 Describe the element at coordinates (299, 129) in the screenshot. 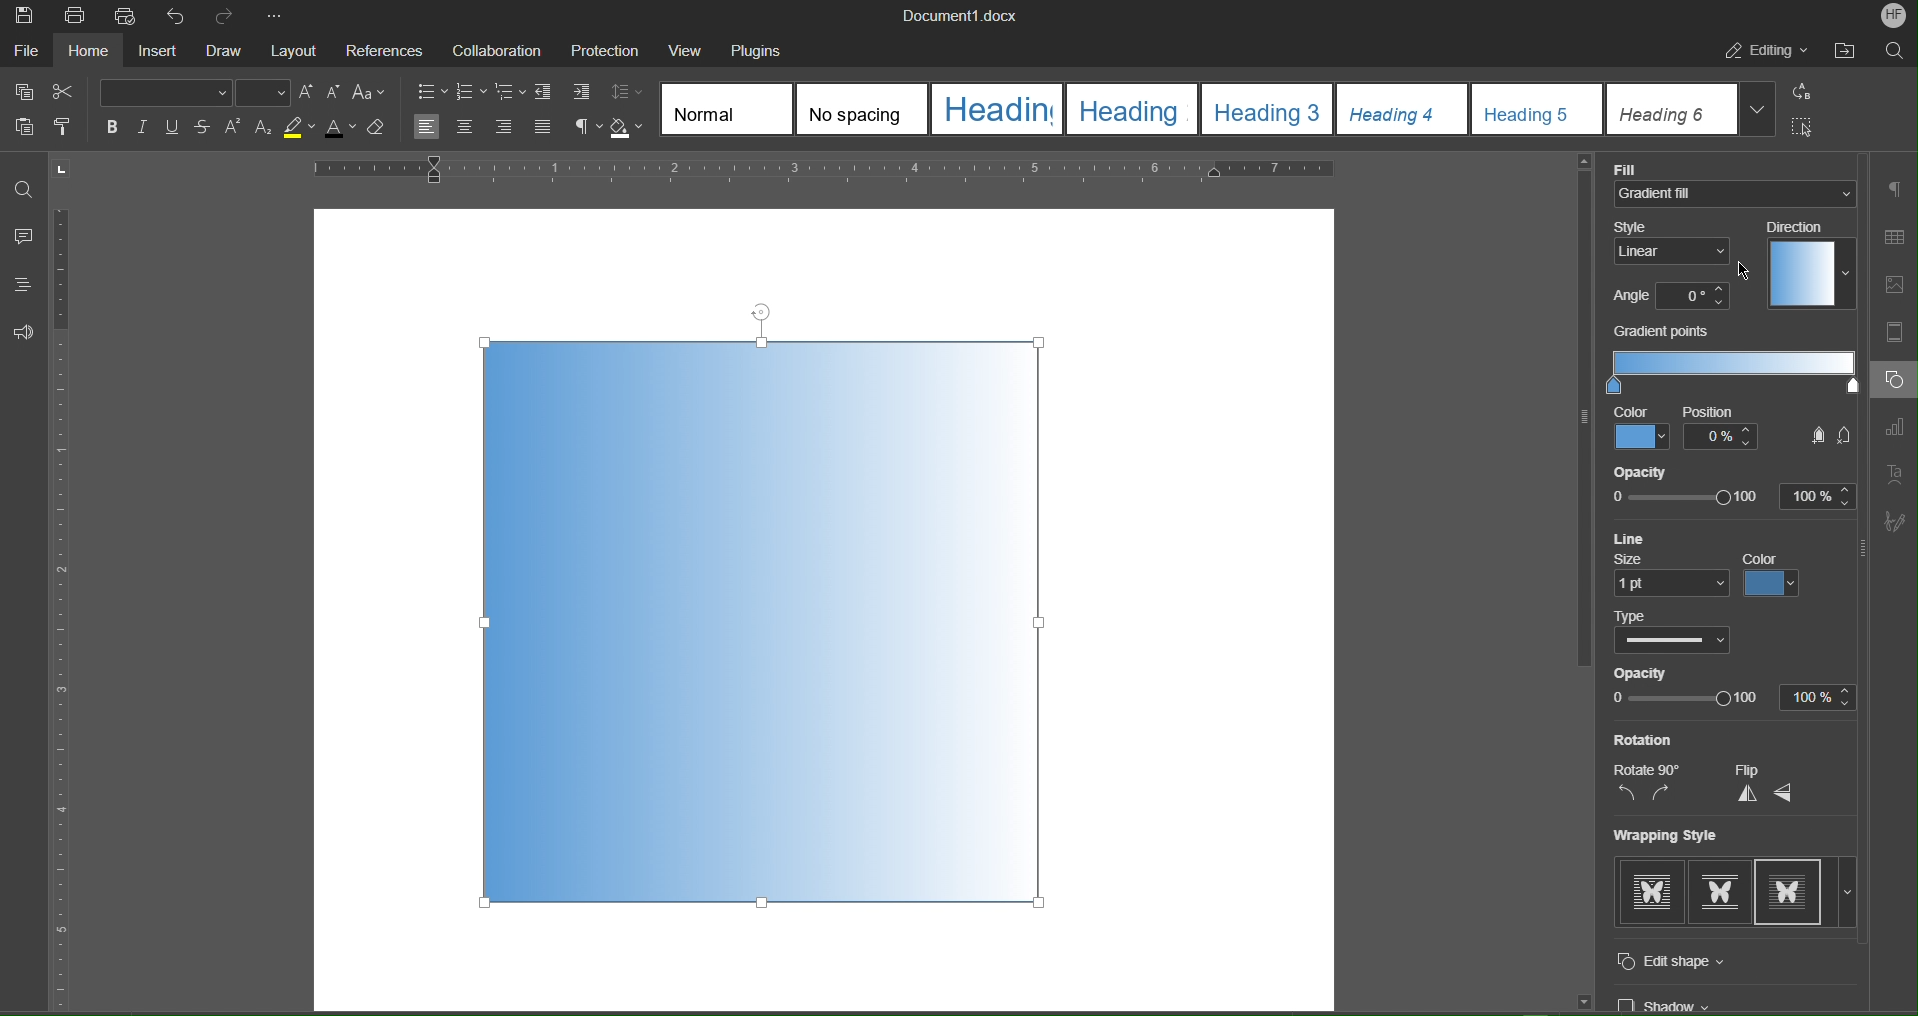

I see `Highlight` at that location.